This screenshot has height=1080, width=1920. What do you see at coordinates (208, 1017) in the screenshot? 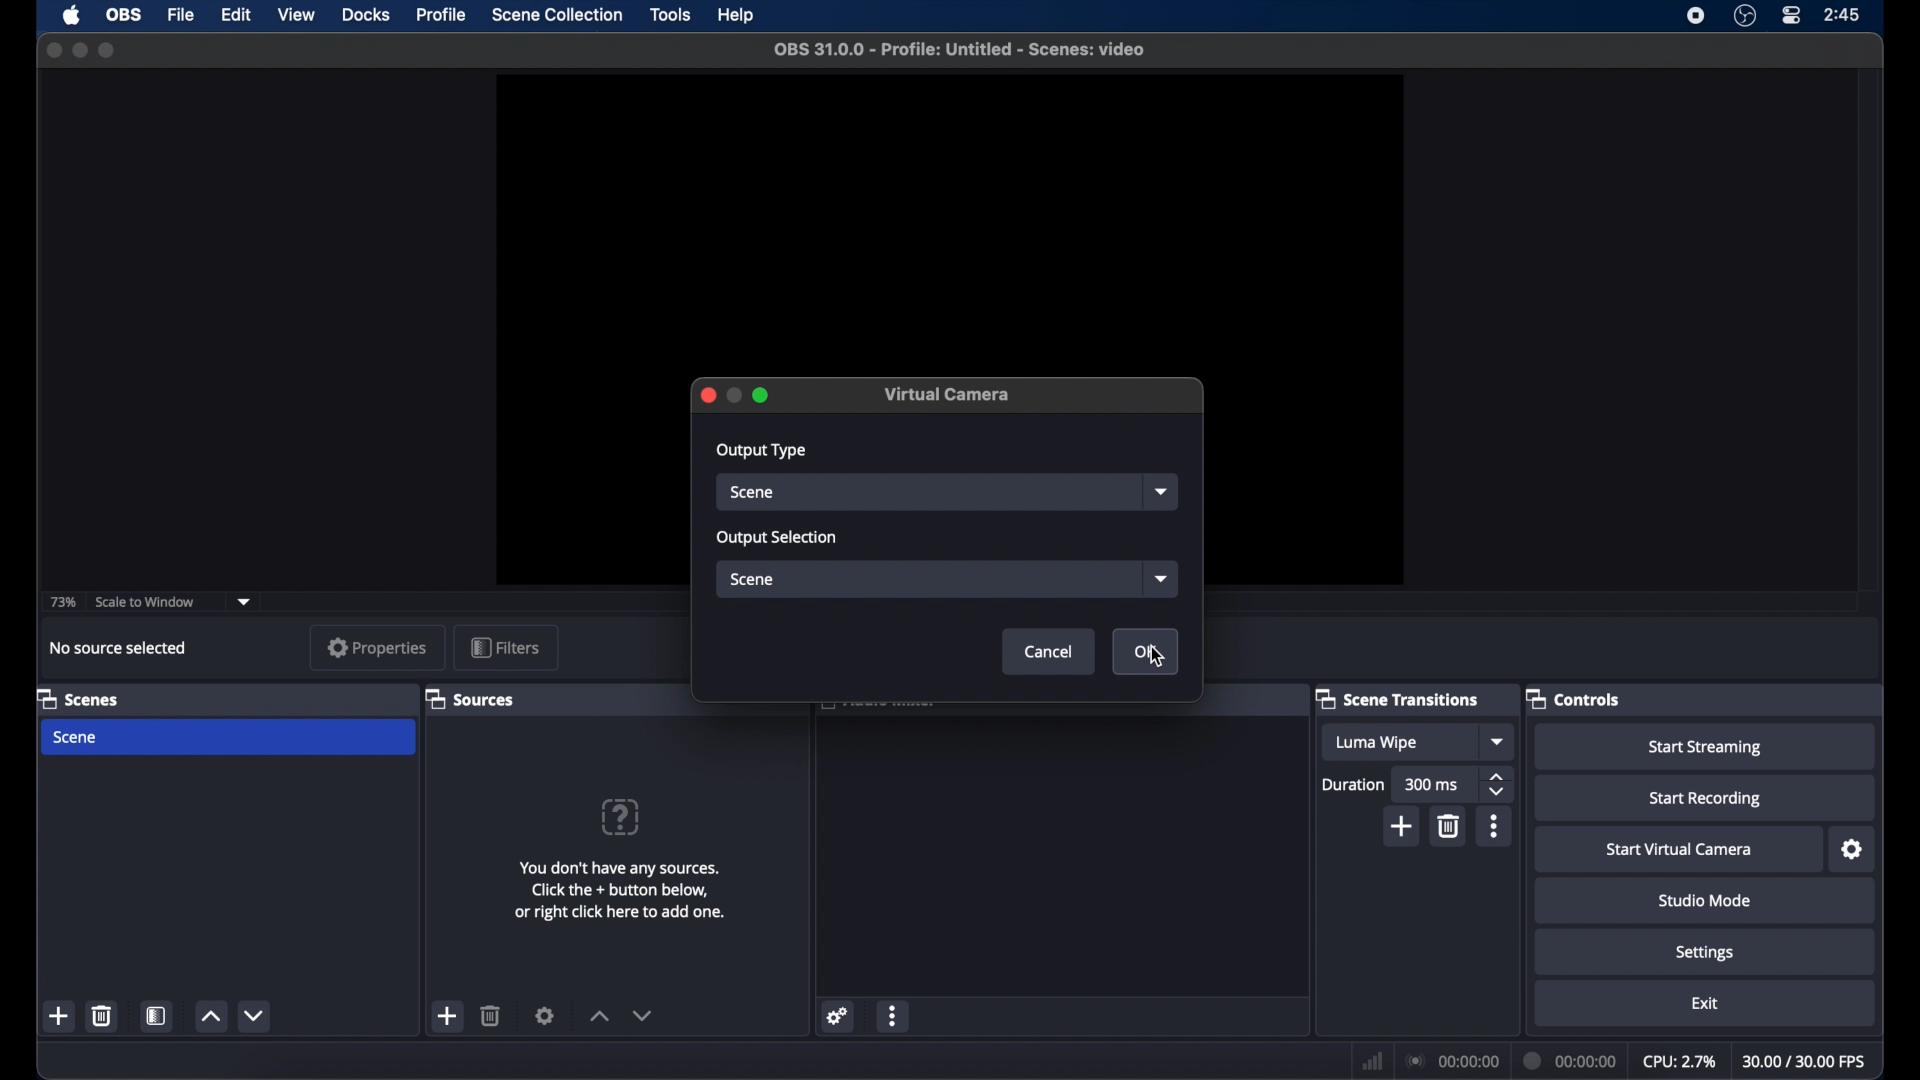
I see `increment` at bounding box center [208, 1017].